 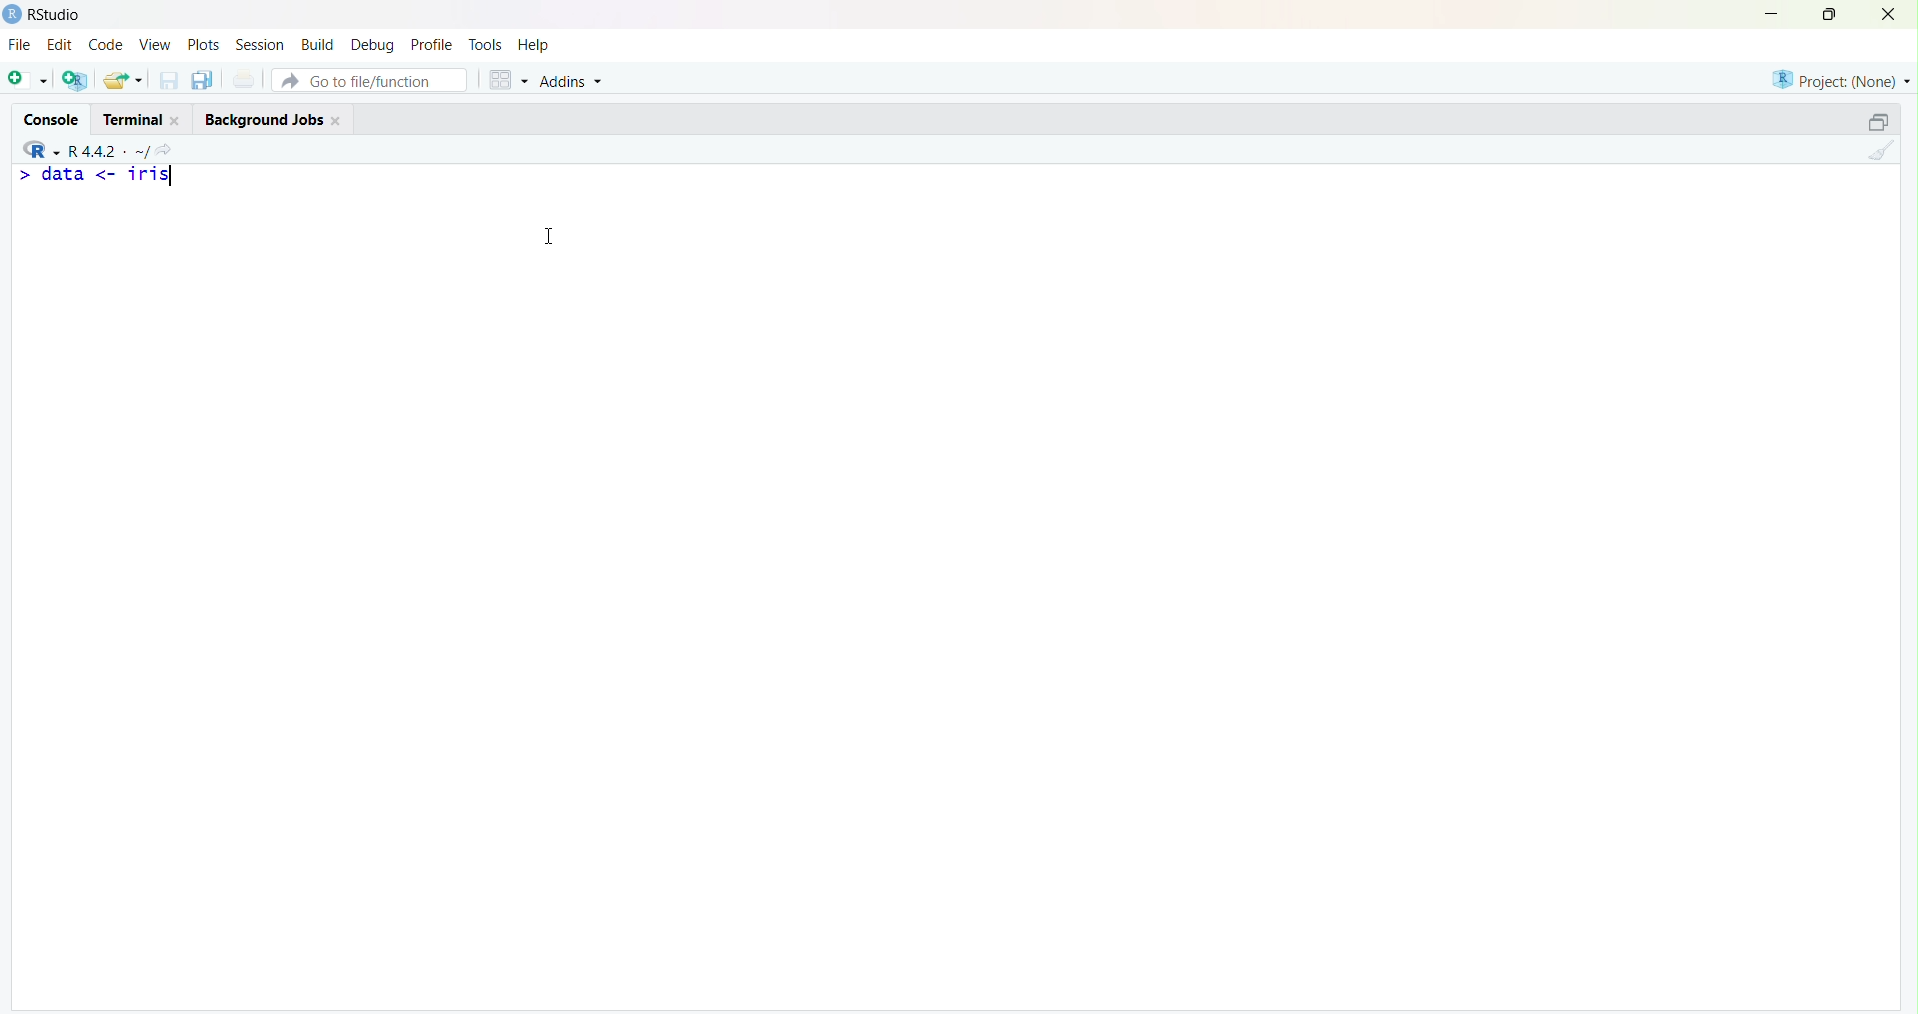 I want to click on Close, so click(x=1889, y=16).